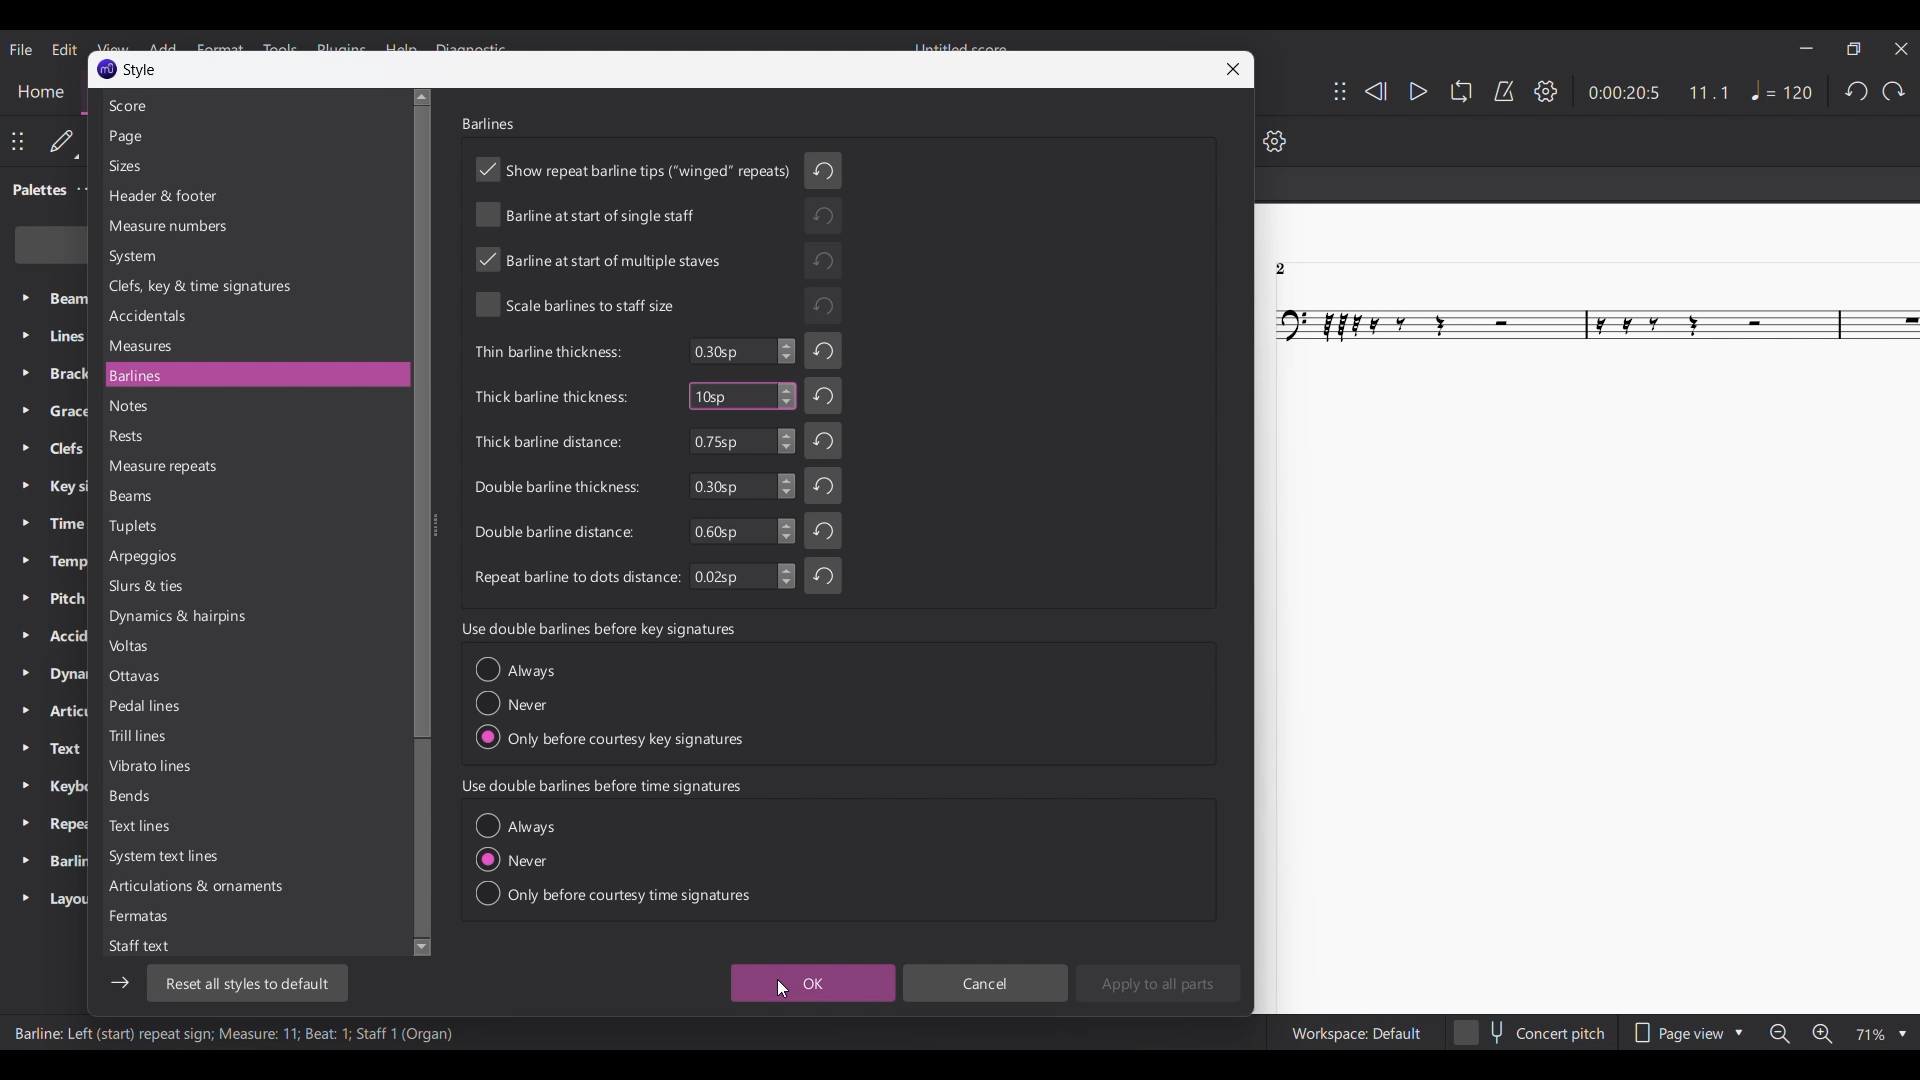 The image size is (1920, 1080). I want to click on Zoom out, so click(1780, 1034).